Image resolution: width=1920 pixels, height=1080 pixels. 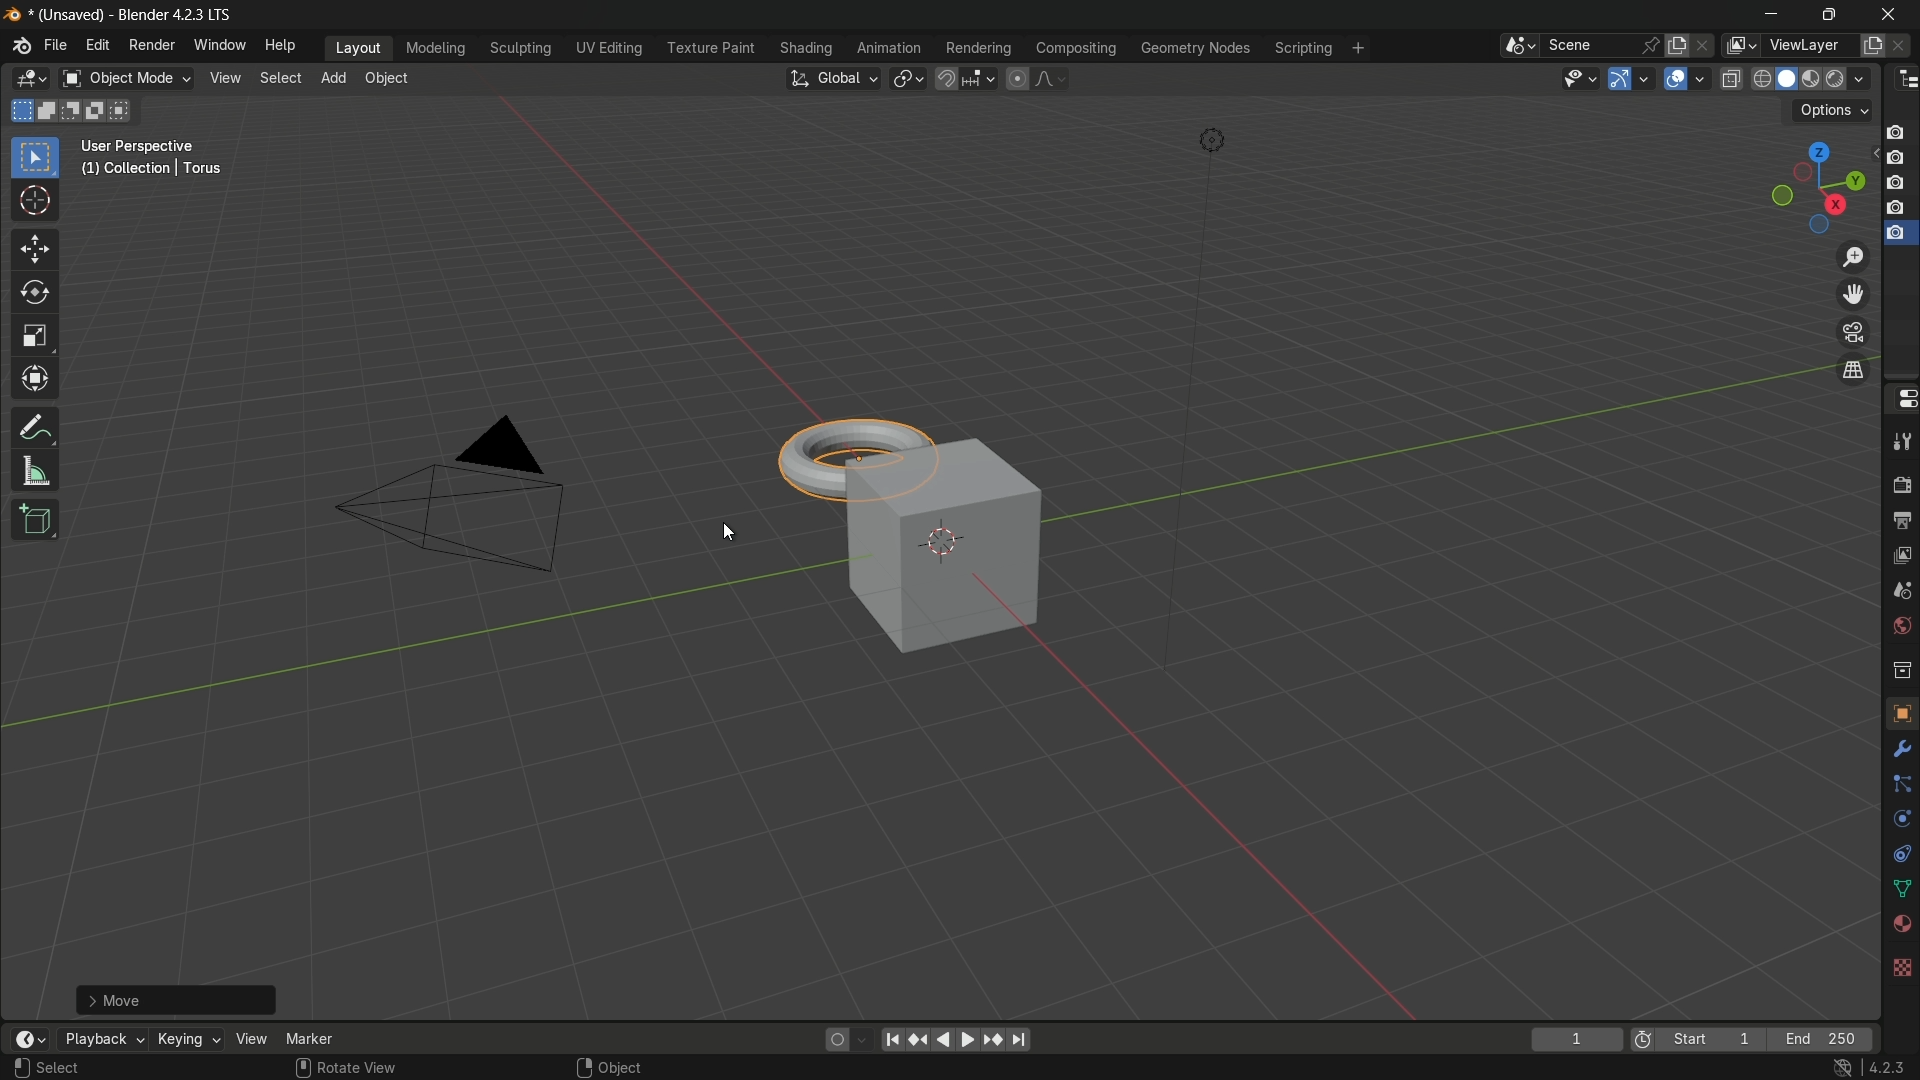 What do you see at coordinates (1901, 559) in the screenshot?
I see `view` at bounding box center [1901, 559].